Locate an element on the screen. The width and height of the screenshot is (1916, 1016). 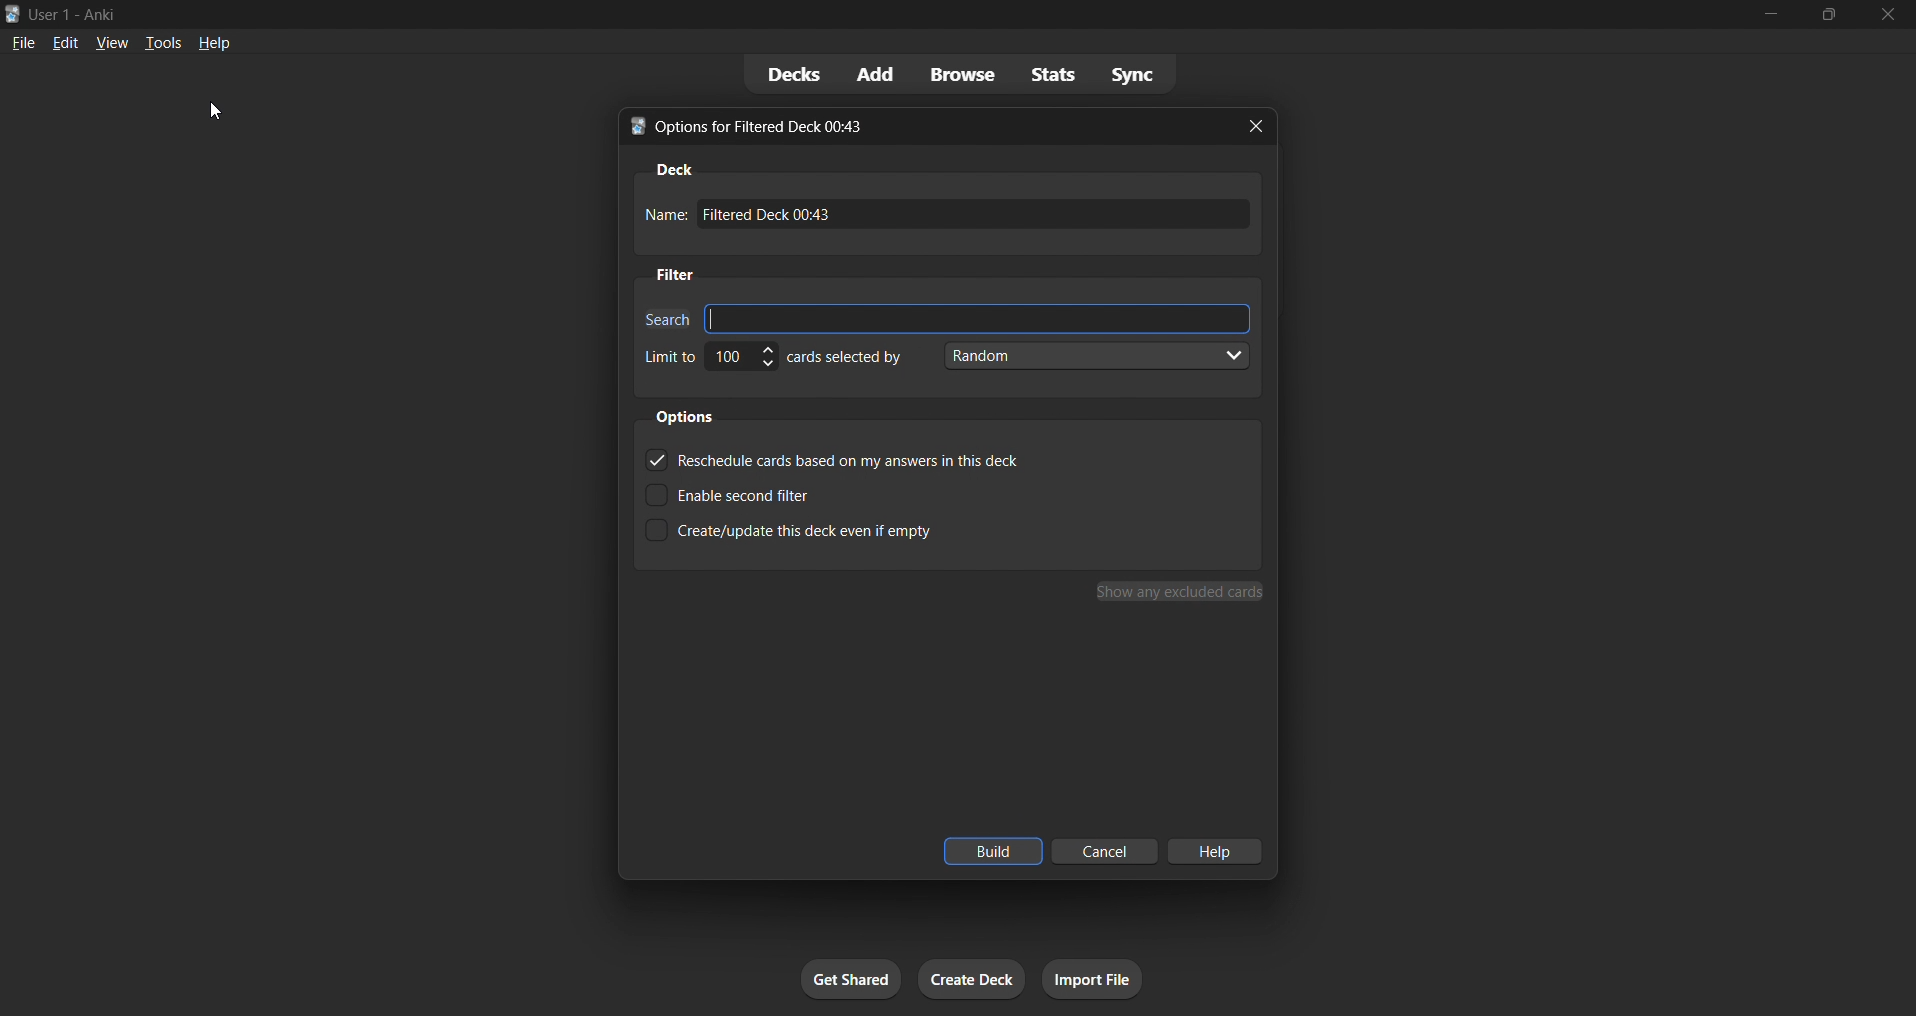
tab title is located at coordinates (914, 125).